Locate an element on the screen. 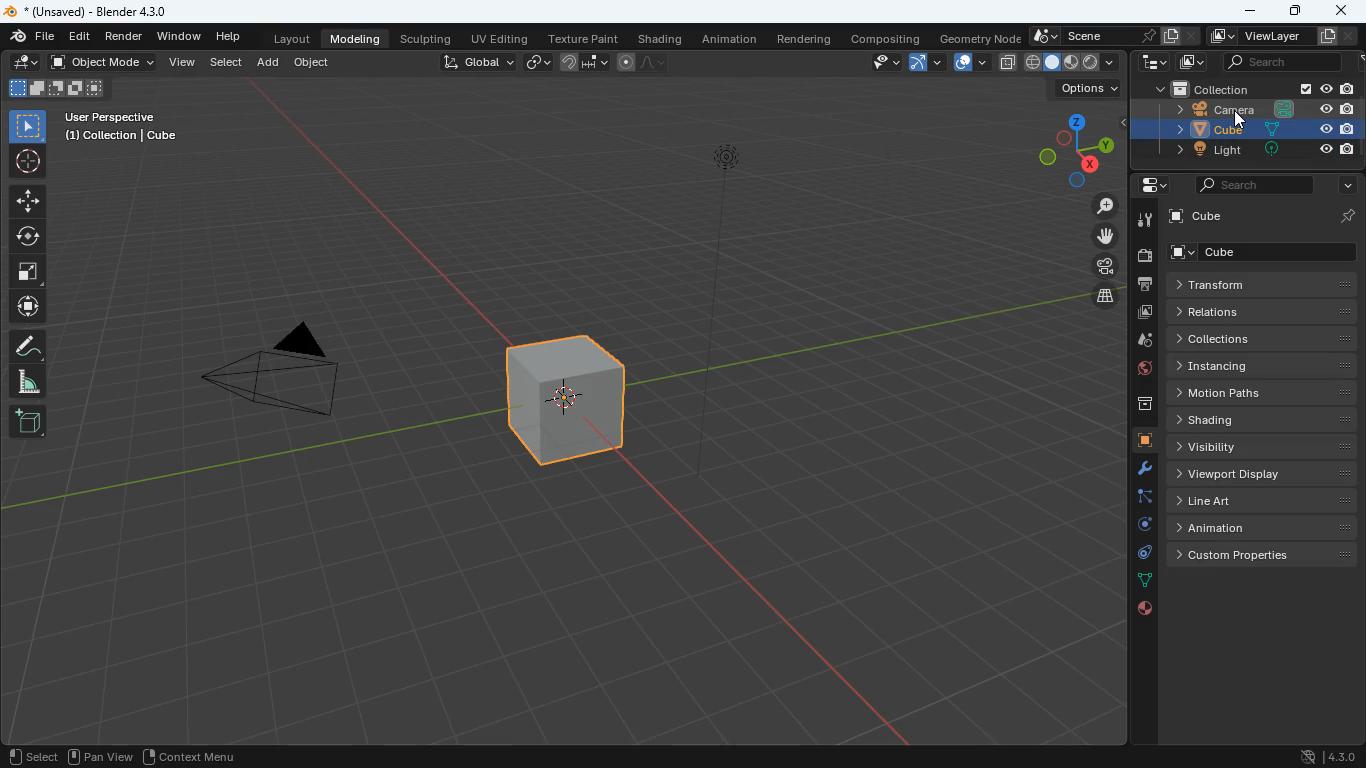 The width and height of the screenshot is (1366, 768). search is located at coordinates (1256, 186).